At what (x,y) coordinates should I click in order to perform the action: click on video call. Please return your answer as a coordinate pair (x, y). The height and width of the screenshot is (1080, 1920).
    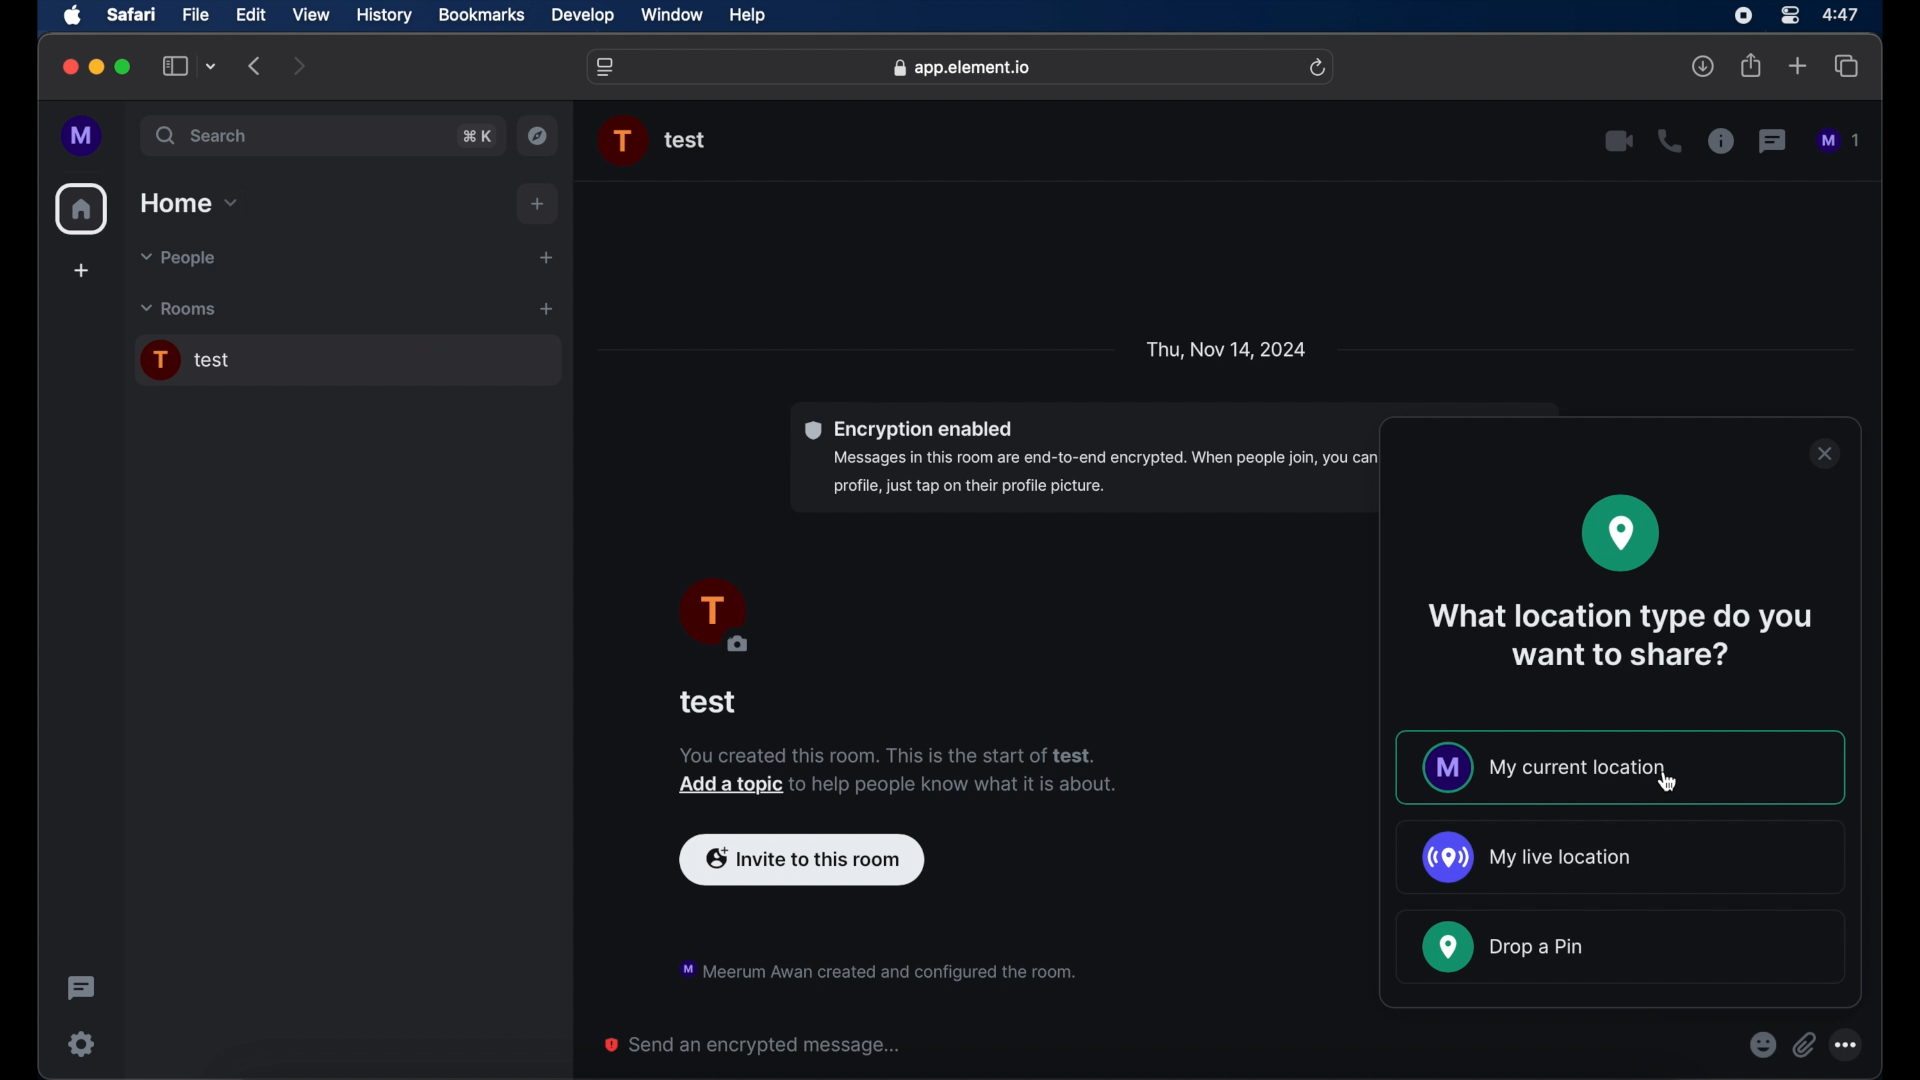
    Looking at the image, I should click on (1619, 141).